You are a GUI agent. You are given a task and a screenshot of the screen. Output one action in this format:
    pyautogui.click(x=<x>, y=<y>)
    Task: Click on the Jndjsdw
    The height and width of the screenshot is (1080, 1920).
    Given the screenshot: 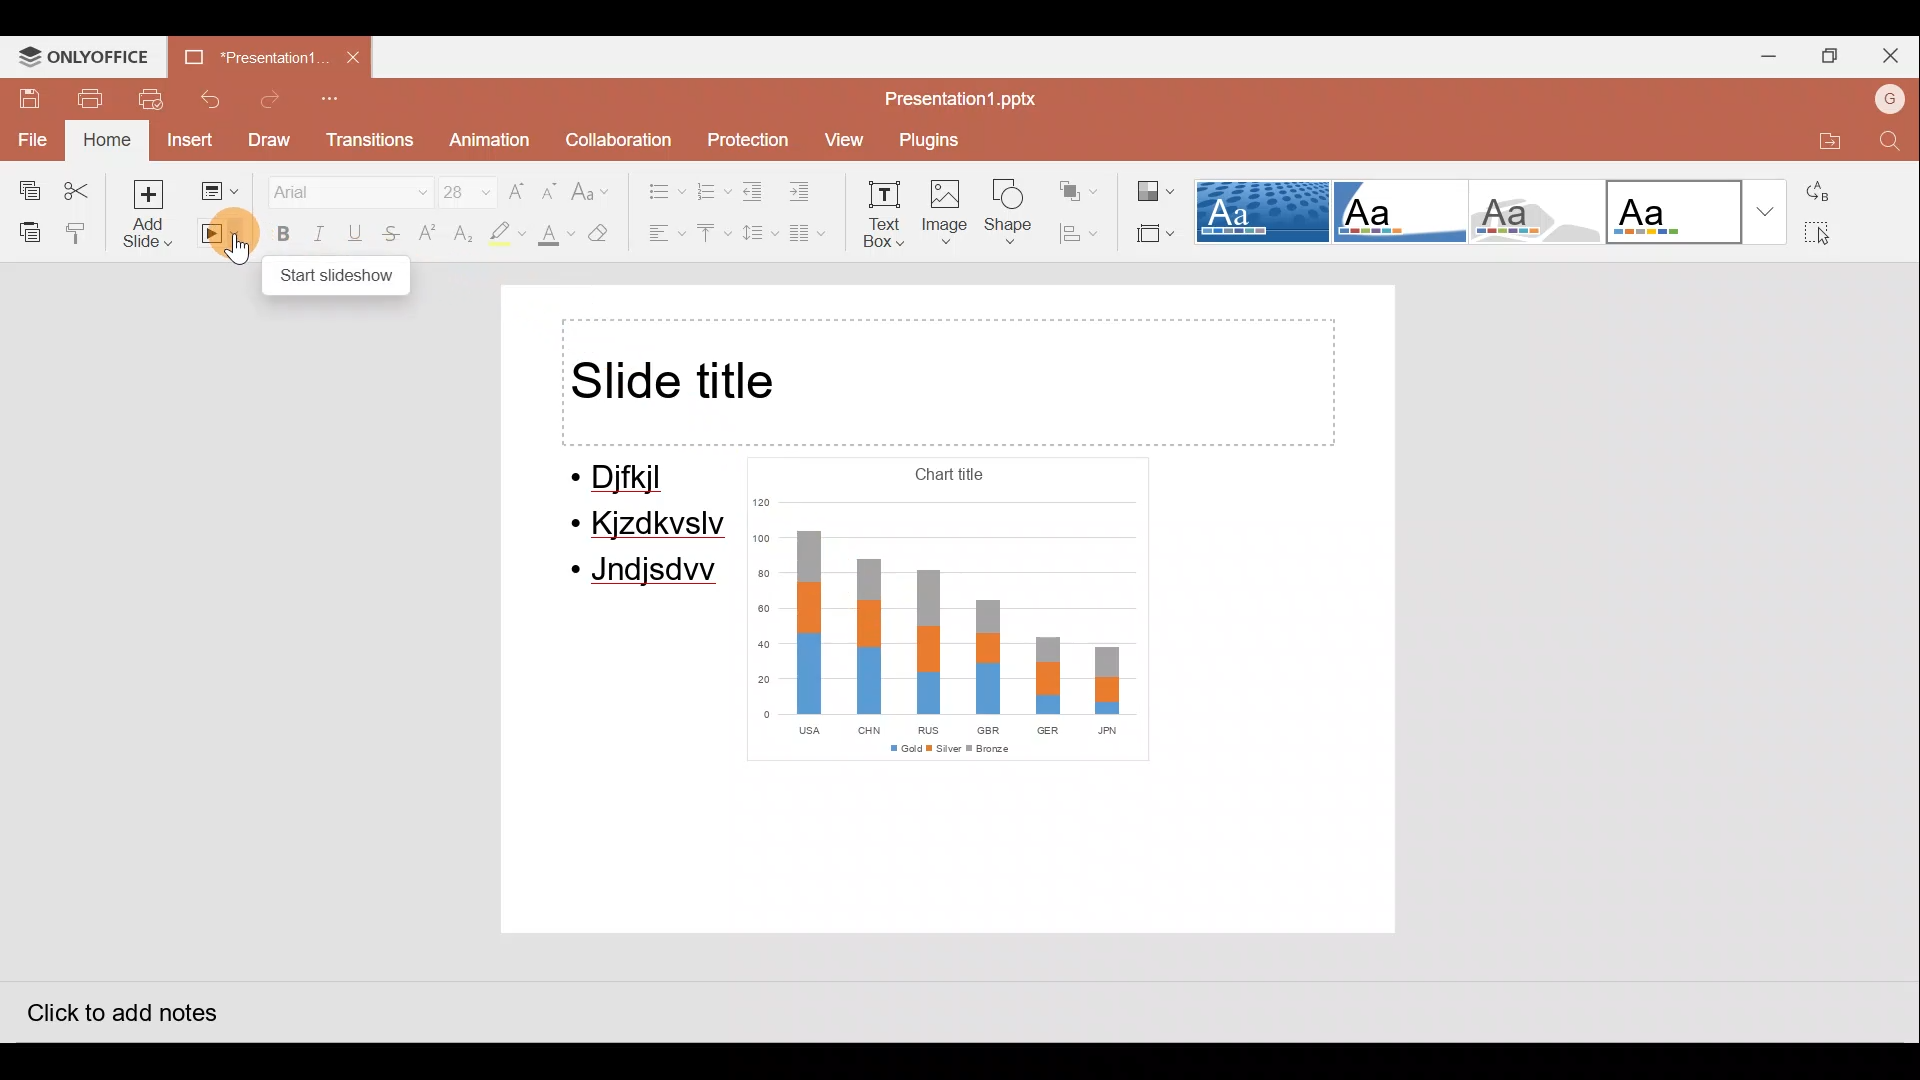 What is the action you would take?
    pyautogui.click(x=646, y=574)
    